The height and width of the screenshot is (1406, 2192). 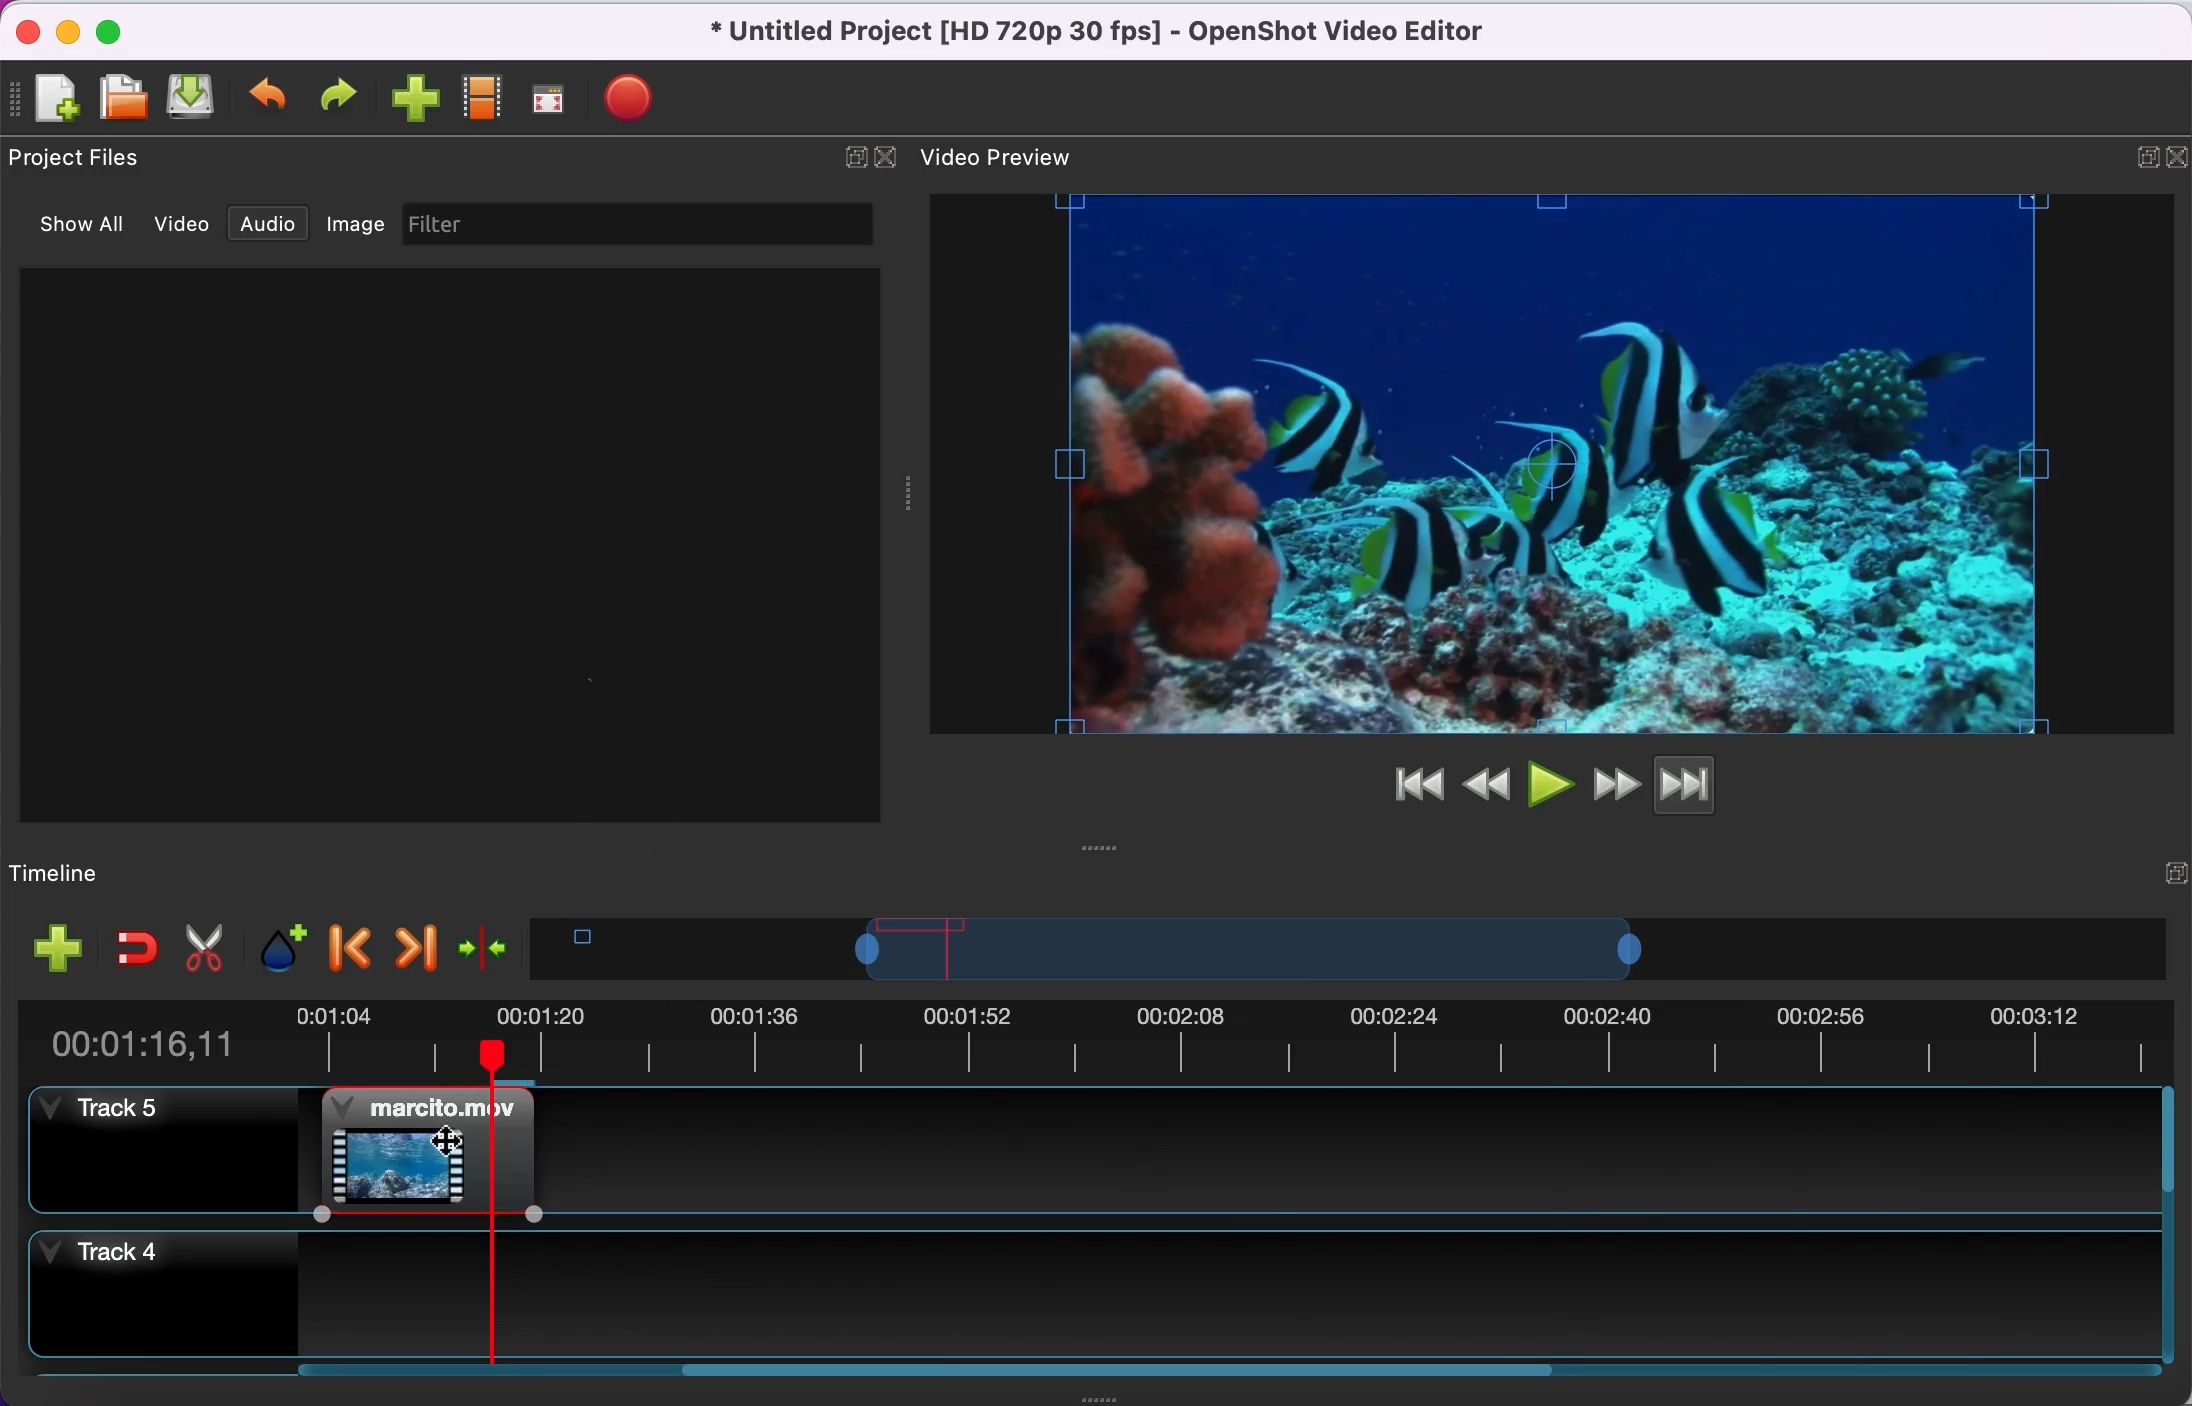 I want to click on filter, so click(x=666, y=223).